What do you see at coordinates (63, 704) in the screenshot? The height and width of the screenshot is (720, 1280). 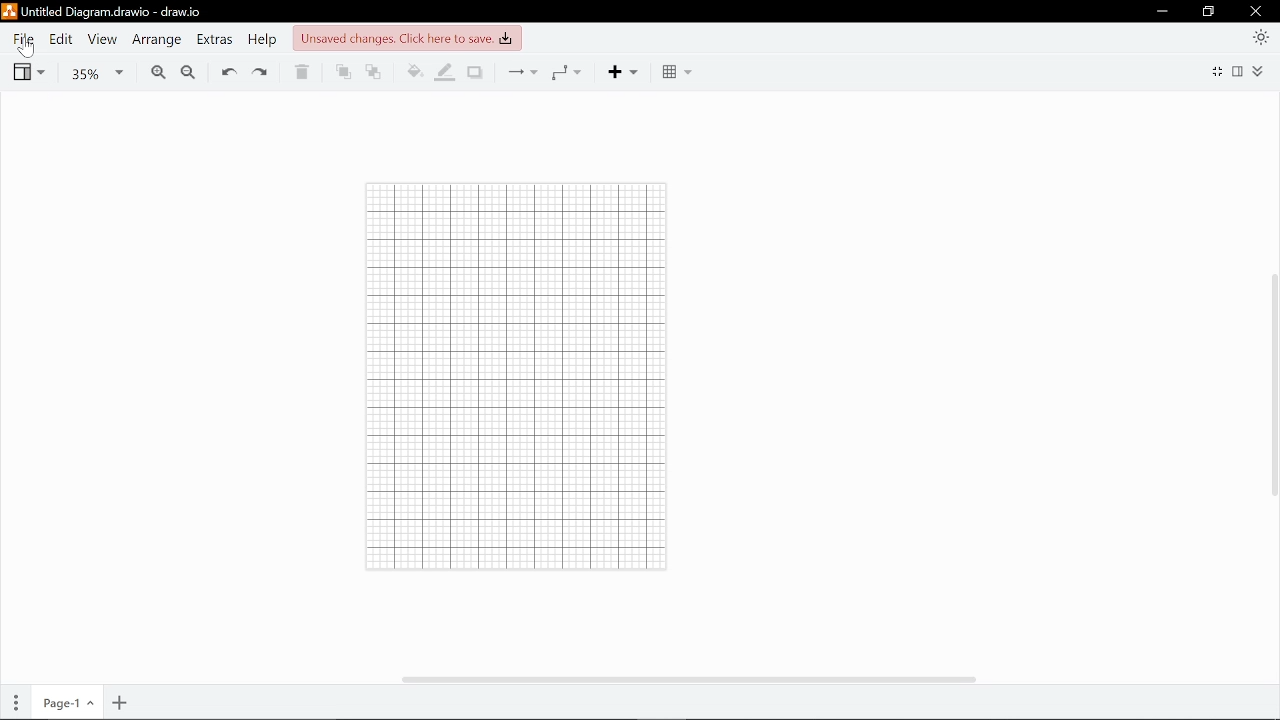 I see `Current page` at bounding box center [63, 704].